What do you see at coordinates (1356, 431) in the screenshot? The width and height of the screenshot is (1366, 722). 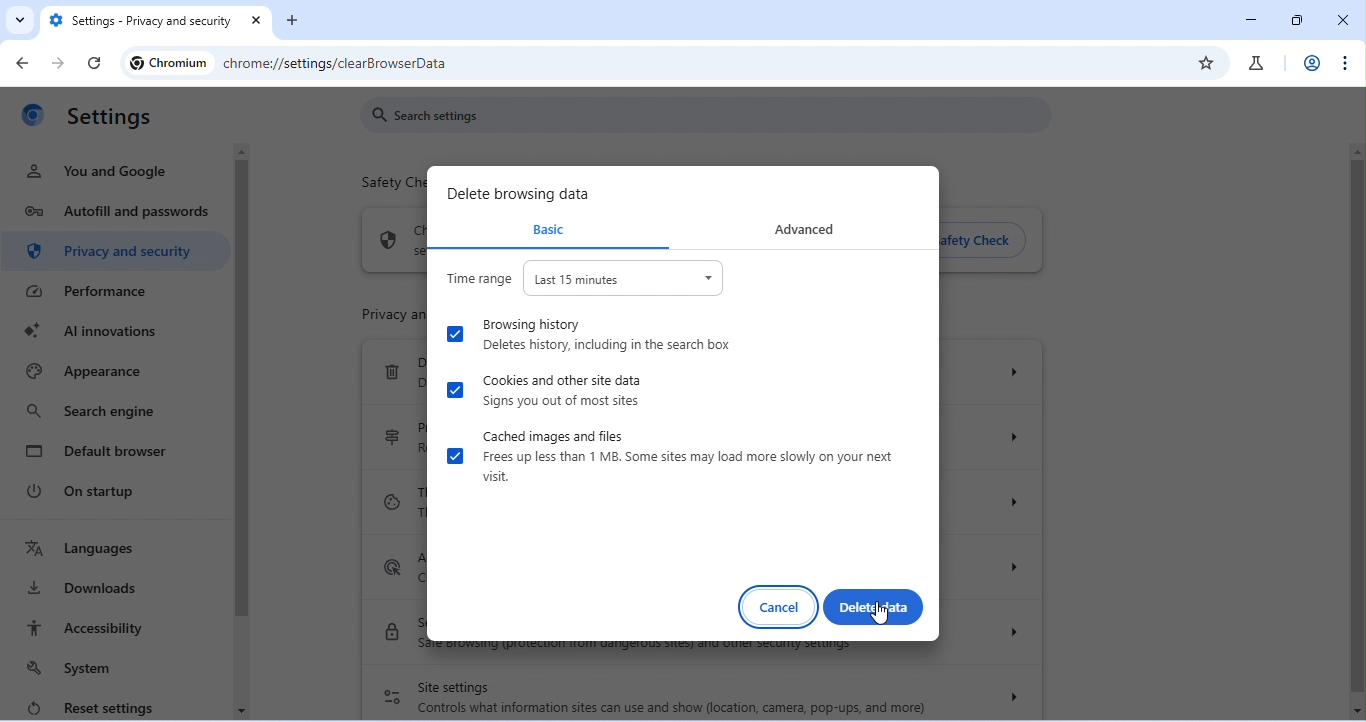 I see `vertical scroll bar` at bounding box center [1356, 431].